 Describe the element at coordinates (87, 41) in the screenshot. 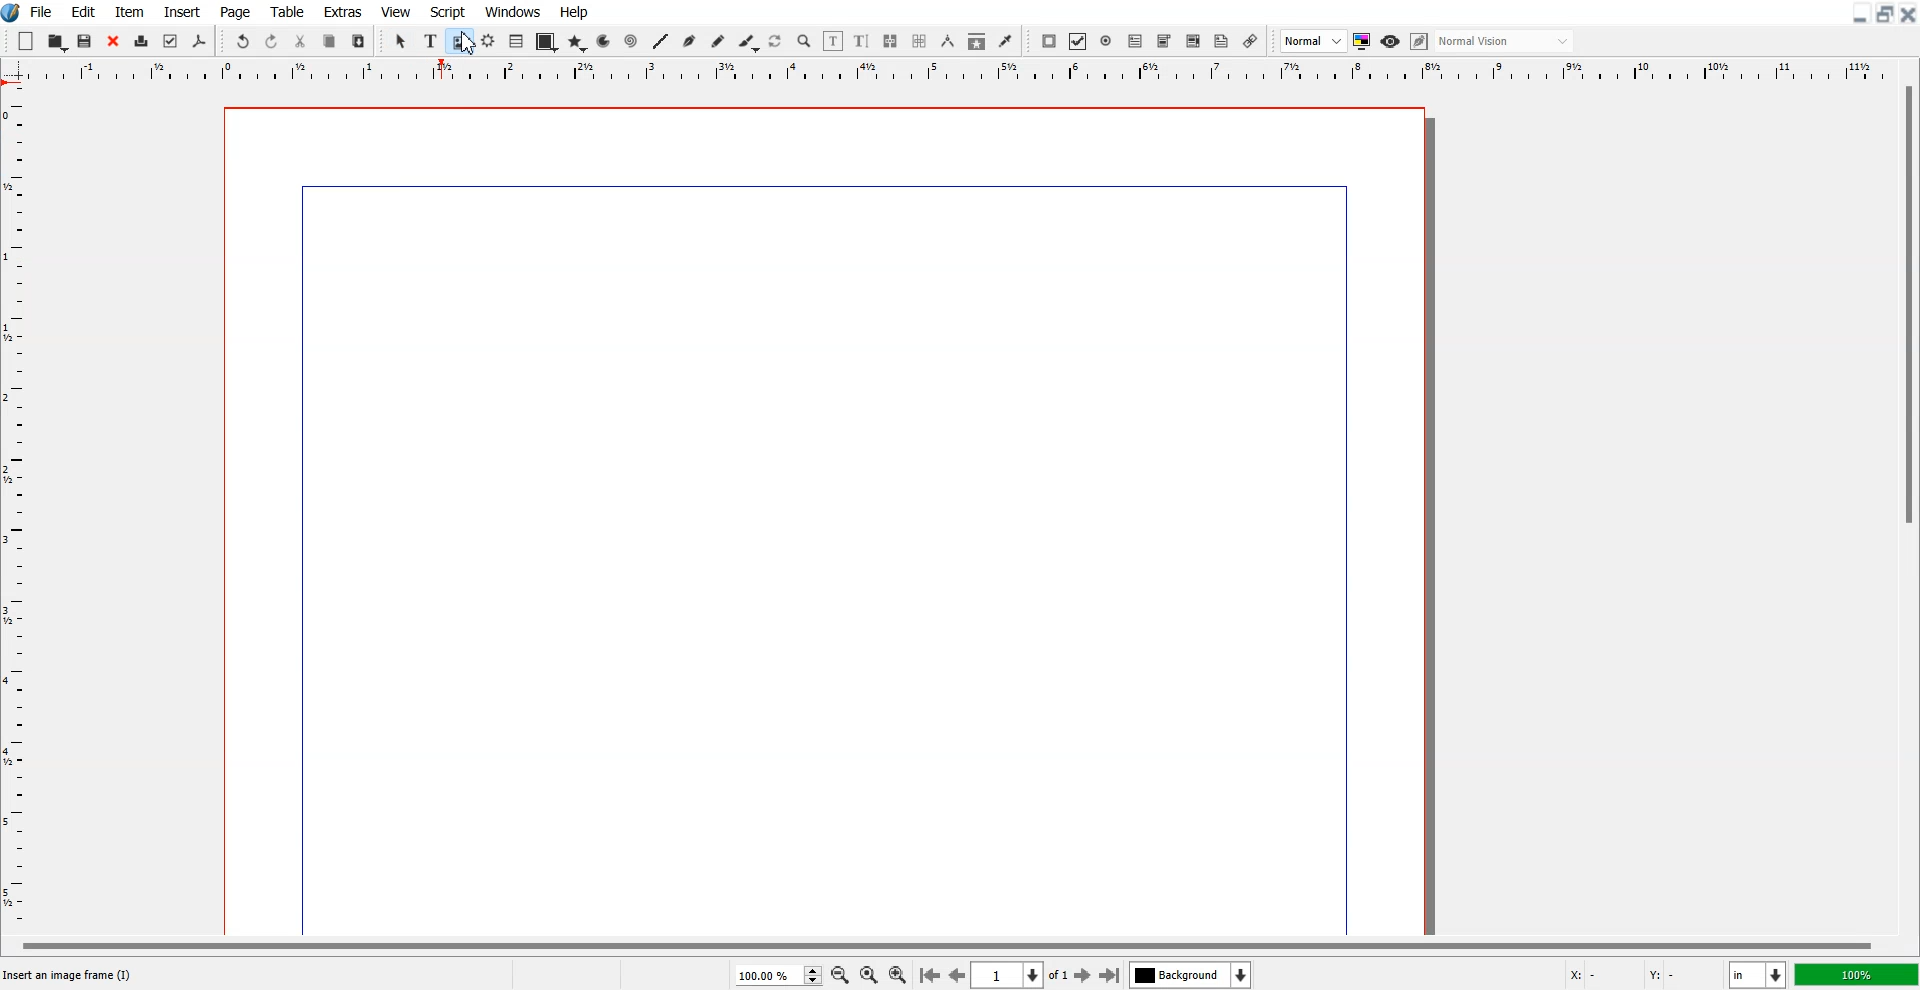

I see `Open` at that location.